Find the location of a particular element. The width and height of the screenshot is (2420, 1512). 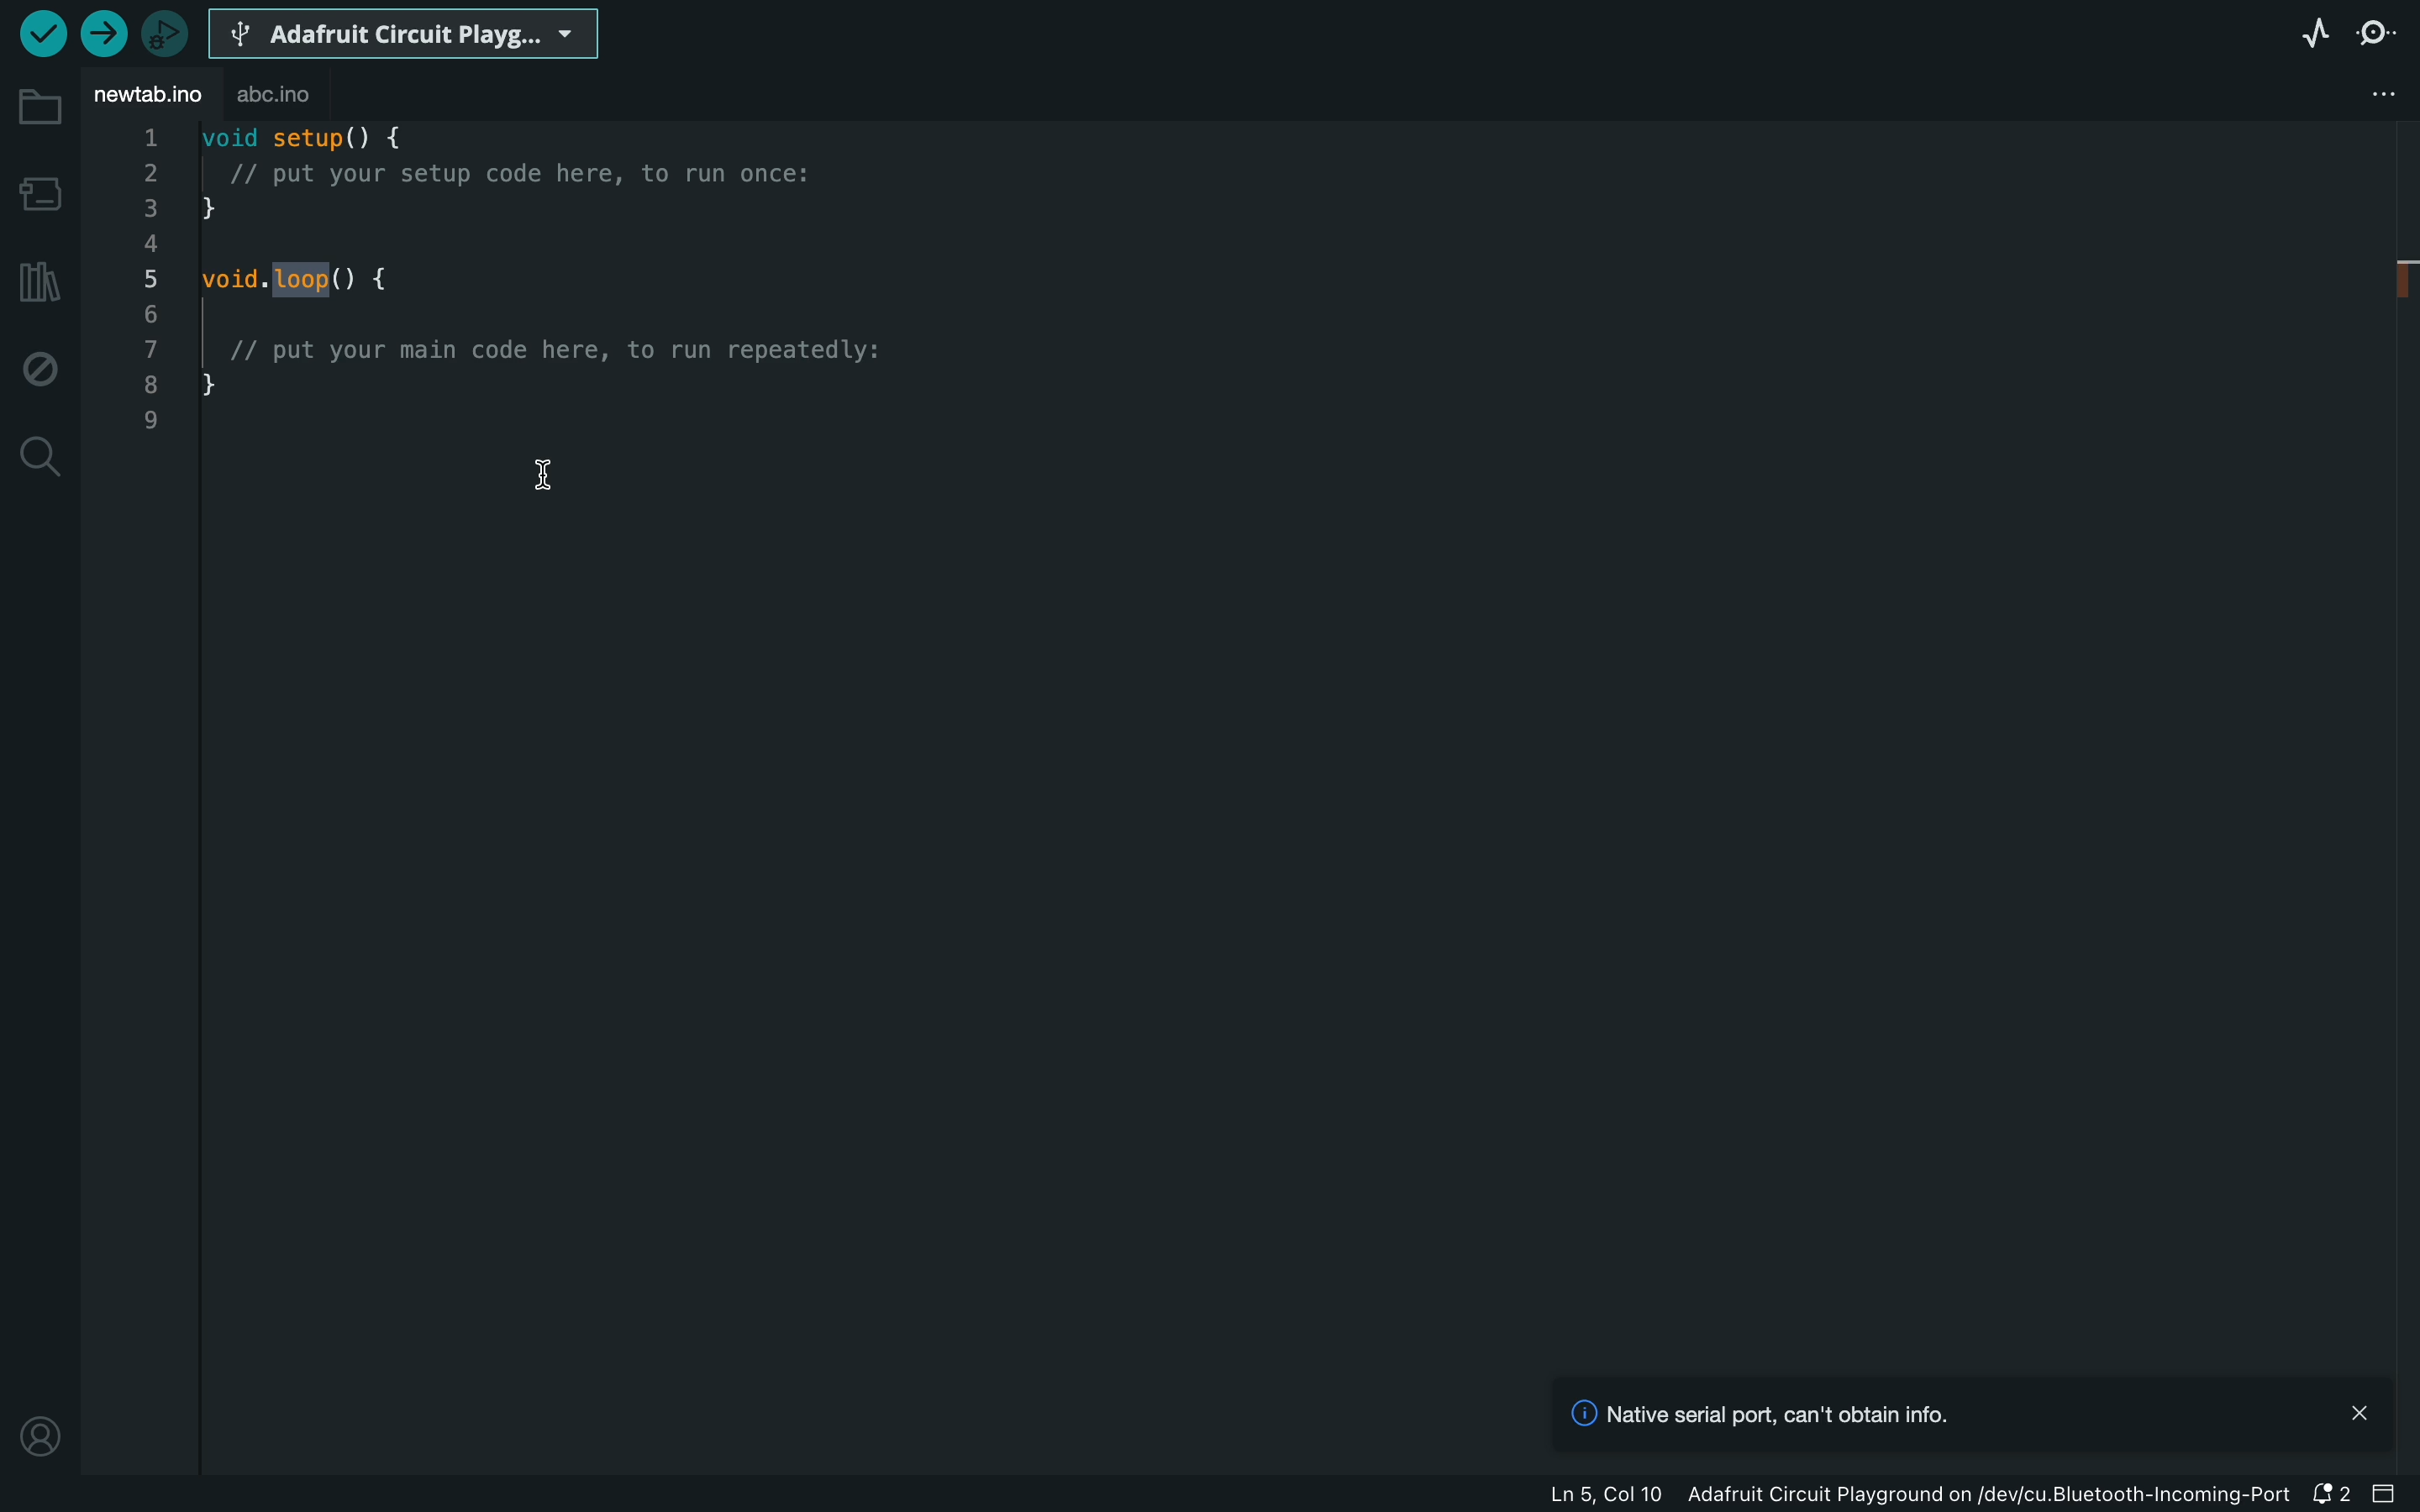

code is located at coordinates (539, 261).